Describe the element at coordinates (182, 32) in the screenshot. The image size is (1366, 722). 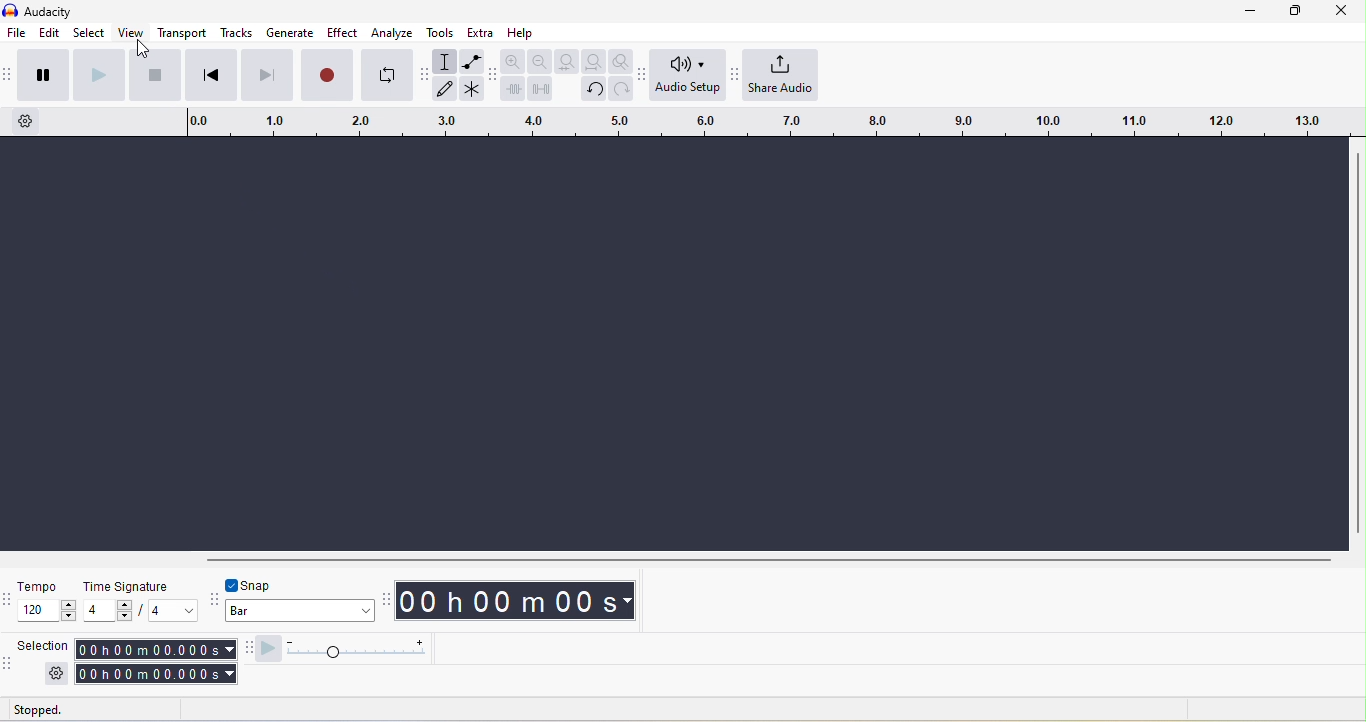
I see `transport` at that location.